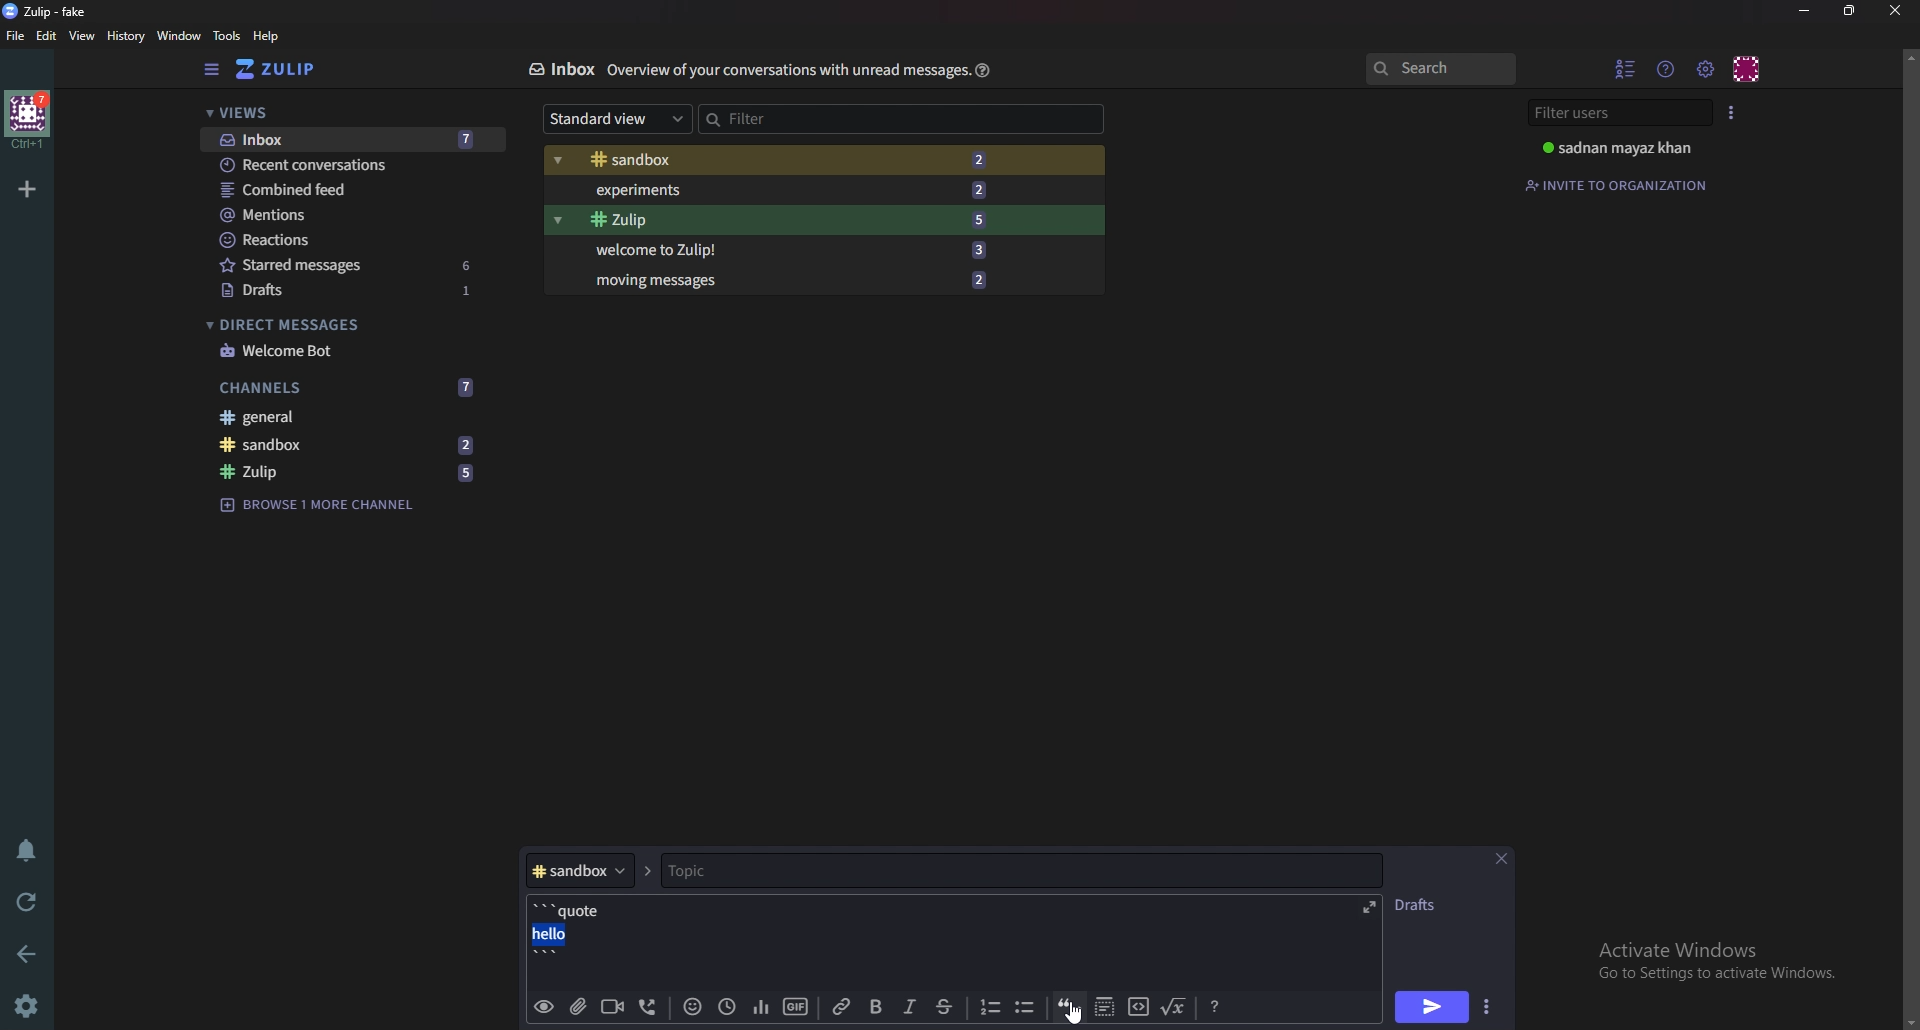  What do you see at coordinates (467, 471) in the screenshot?
I see `5` at bounding box center [467, 471].